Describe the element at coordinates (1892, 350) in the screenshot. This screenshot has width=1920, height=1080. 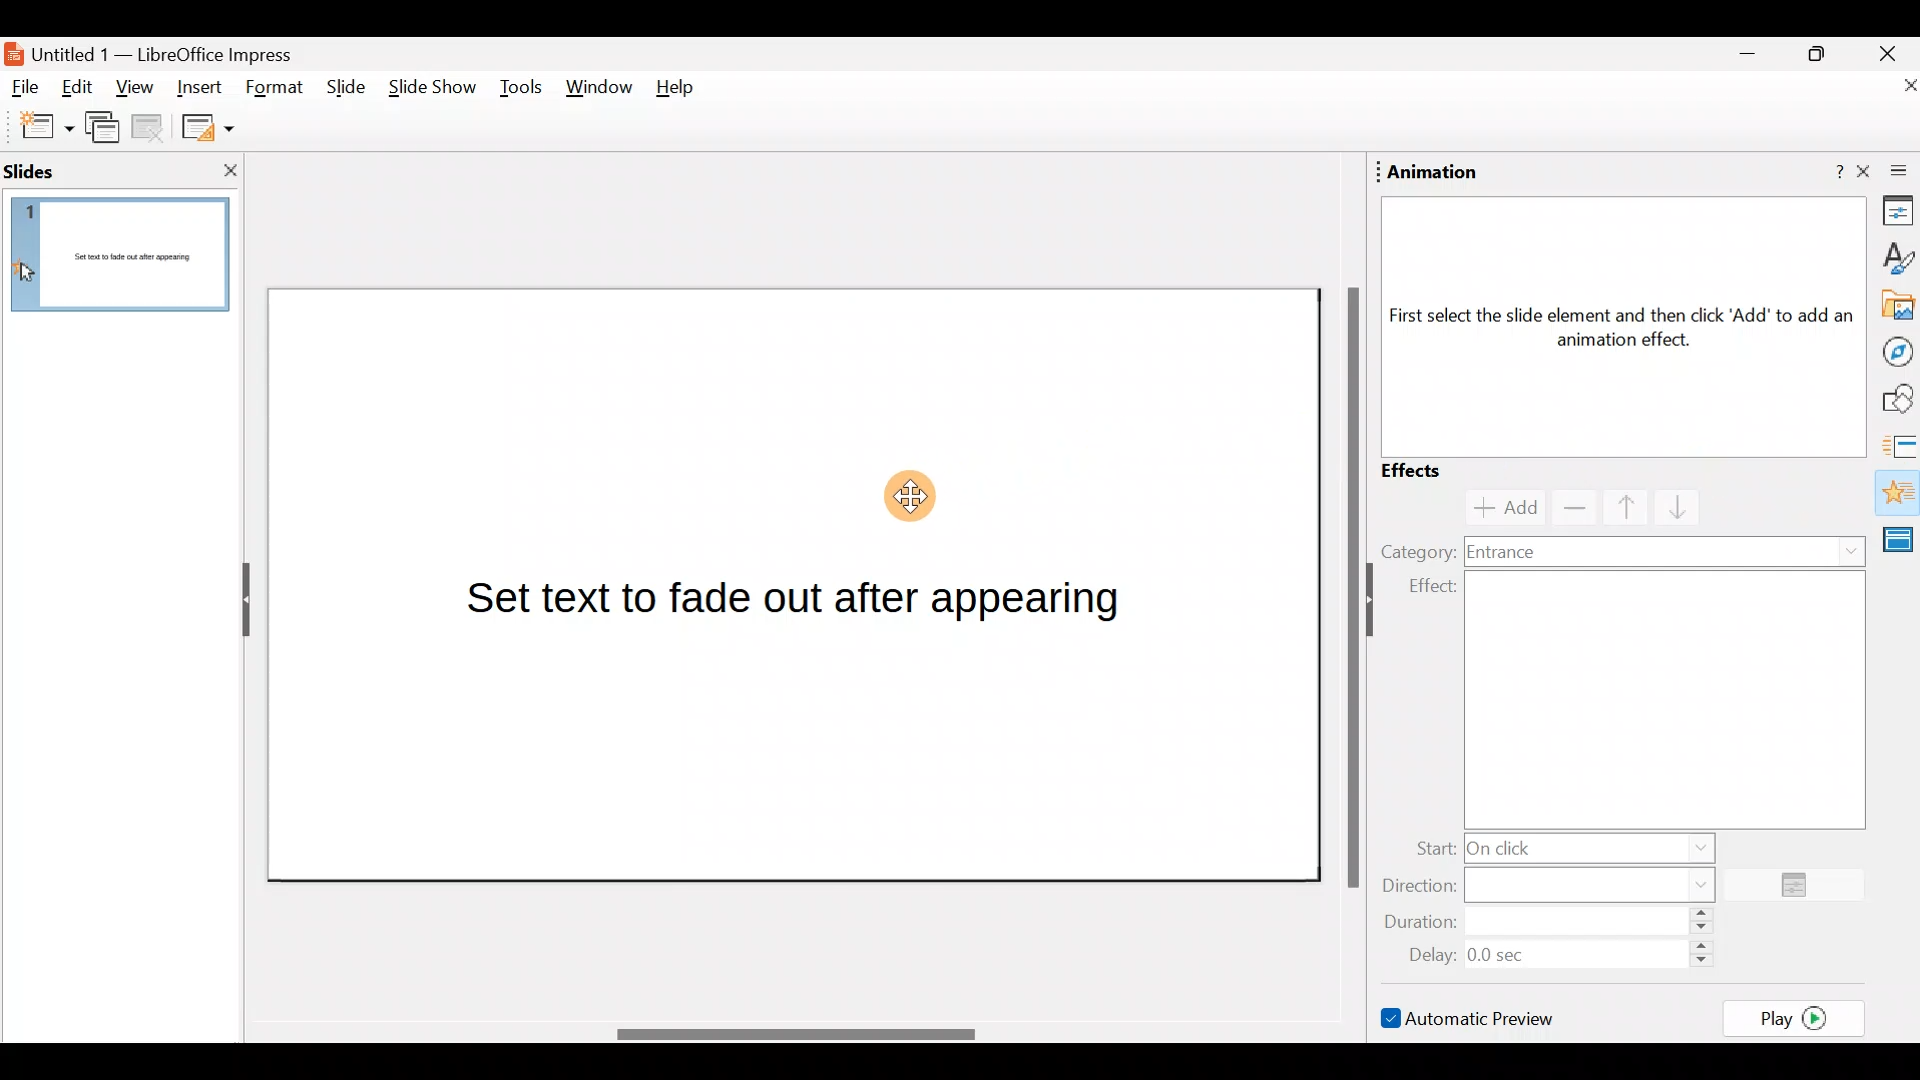
I see `Navigator` at that location.